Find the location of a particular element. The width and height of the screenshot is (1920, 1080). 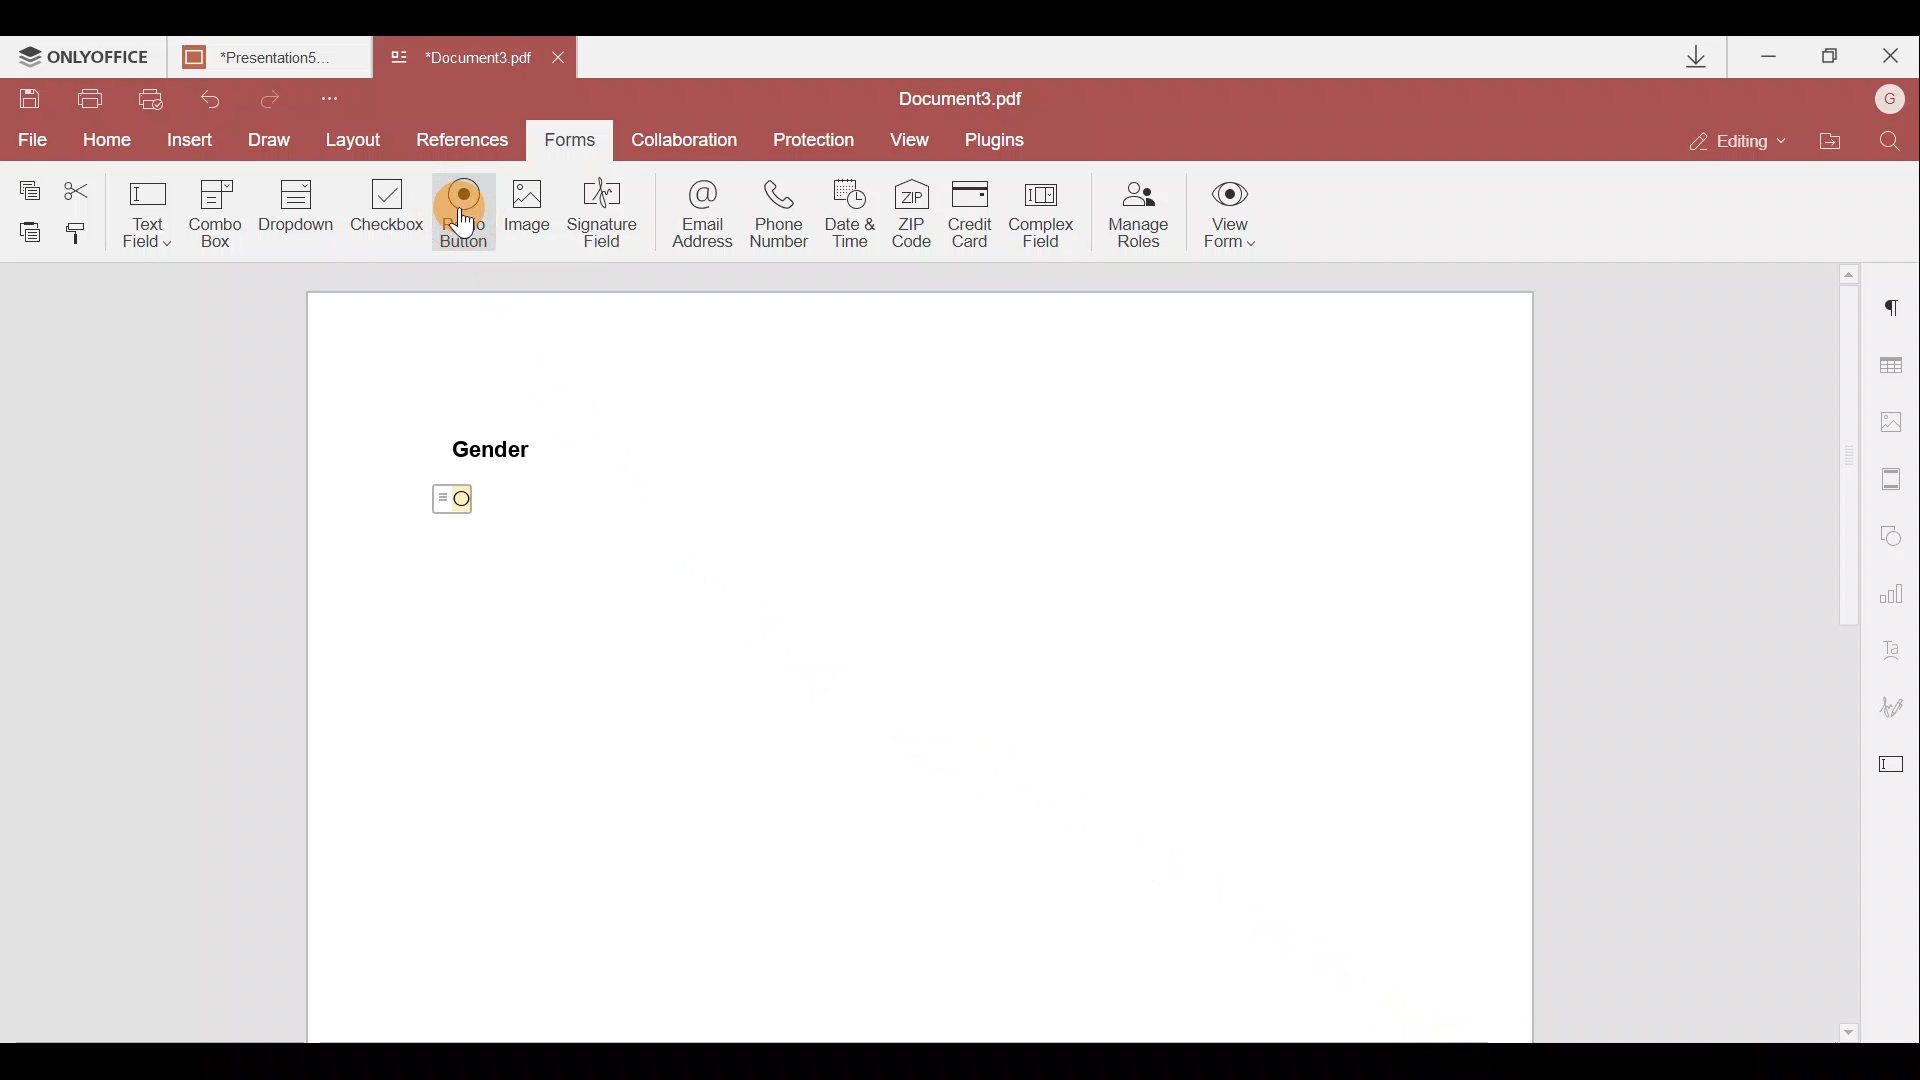

Image settings is located at coordinates (1901, 423).